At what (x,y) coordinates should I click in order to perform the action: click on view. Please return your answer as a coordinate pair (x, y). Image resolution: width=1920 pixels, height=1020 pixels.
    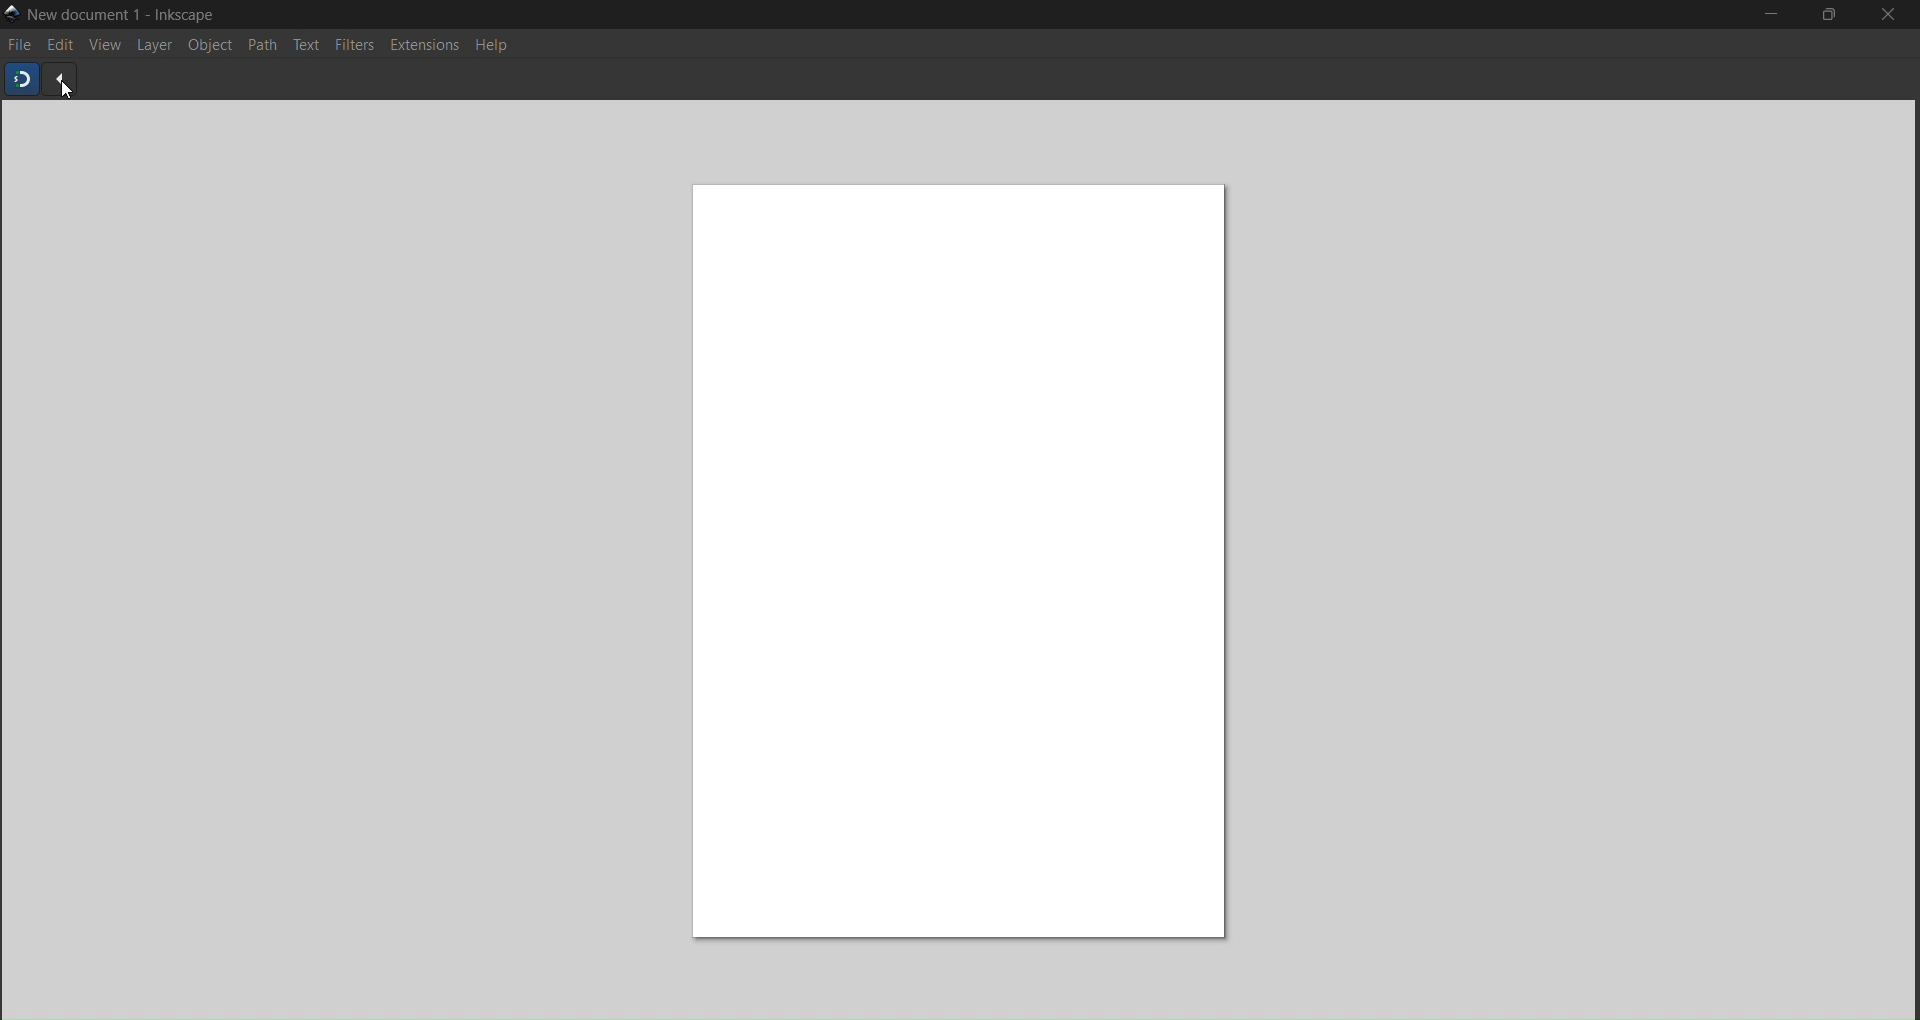
    Looking at the image, I should click on (102, 47).